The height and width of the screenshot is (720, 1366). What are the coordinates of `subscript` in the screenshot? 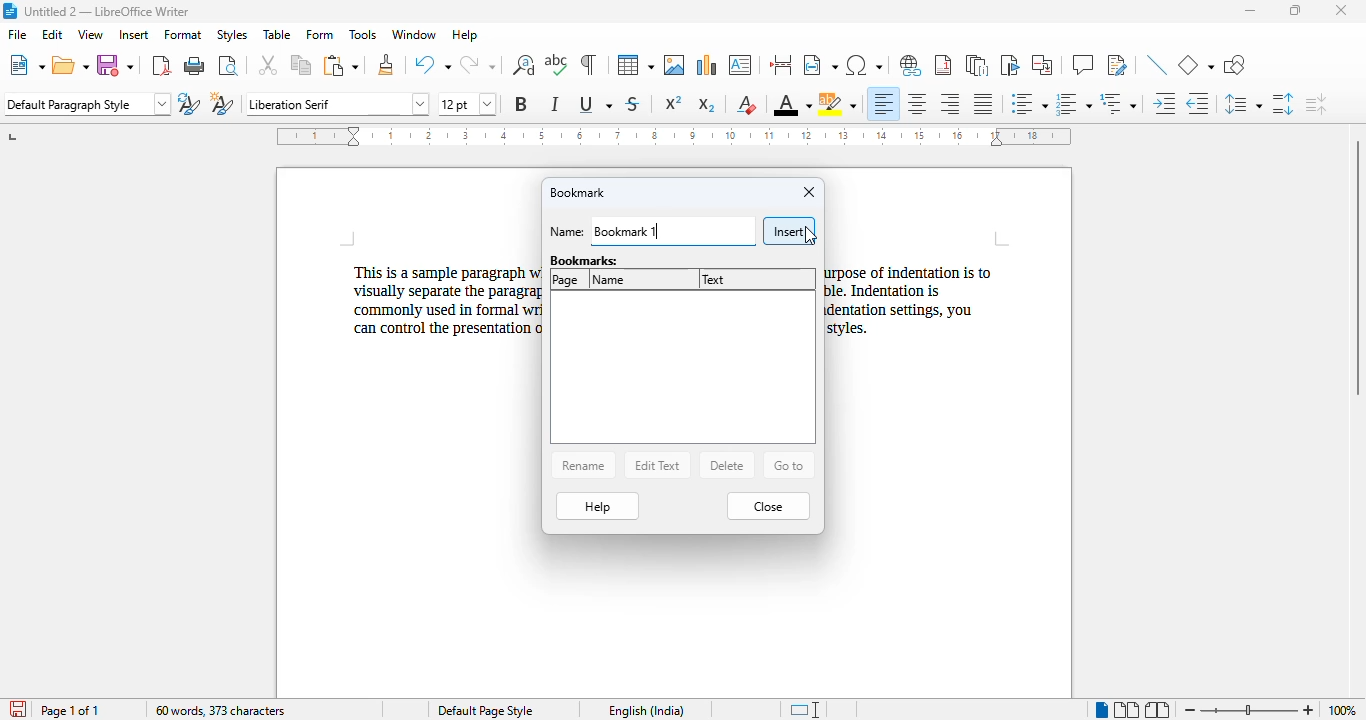 It's located at (707, 105).